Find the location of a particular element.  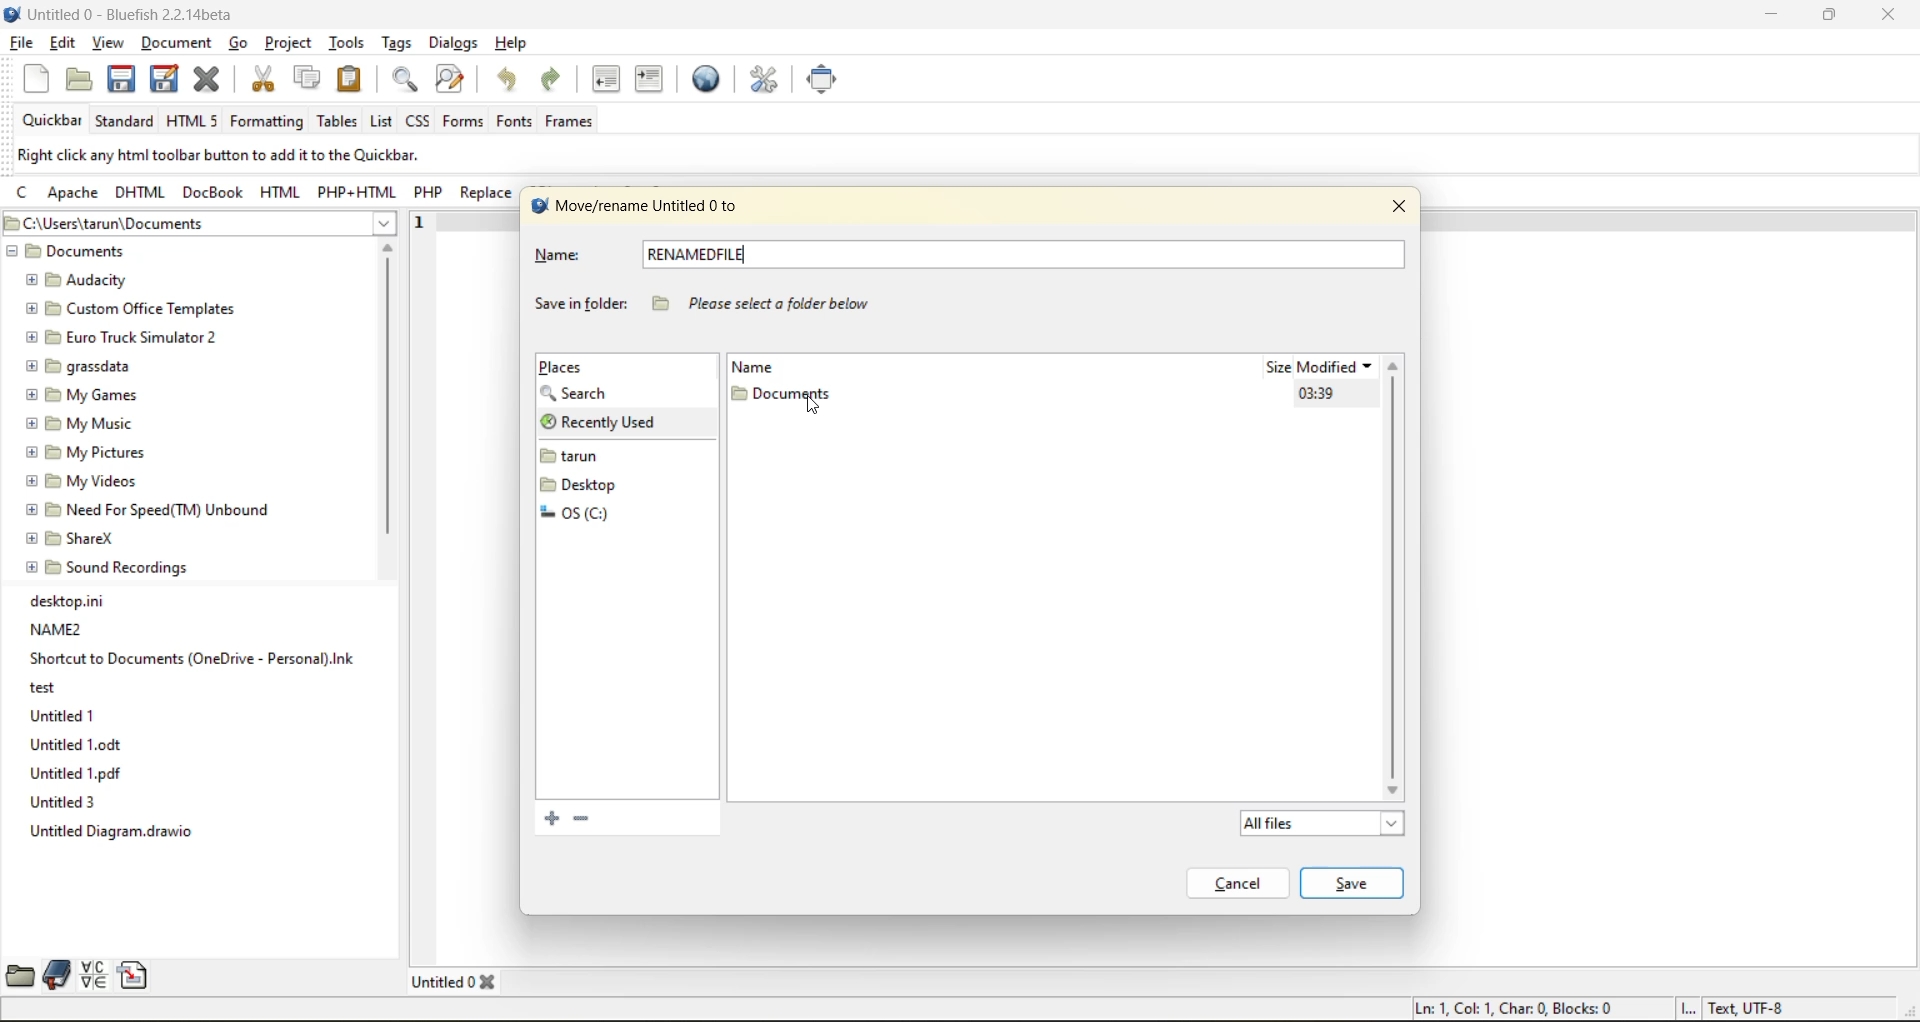

dhtml is located at coordinates (138, 194).